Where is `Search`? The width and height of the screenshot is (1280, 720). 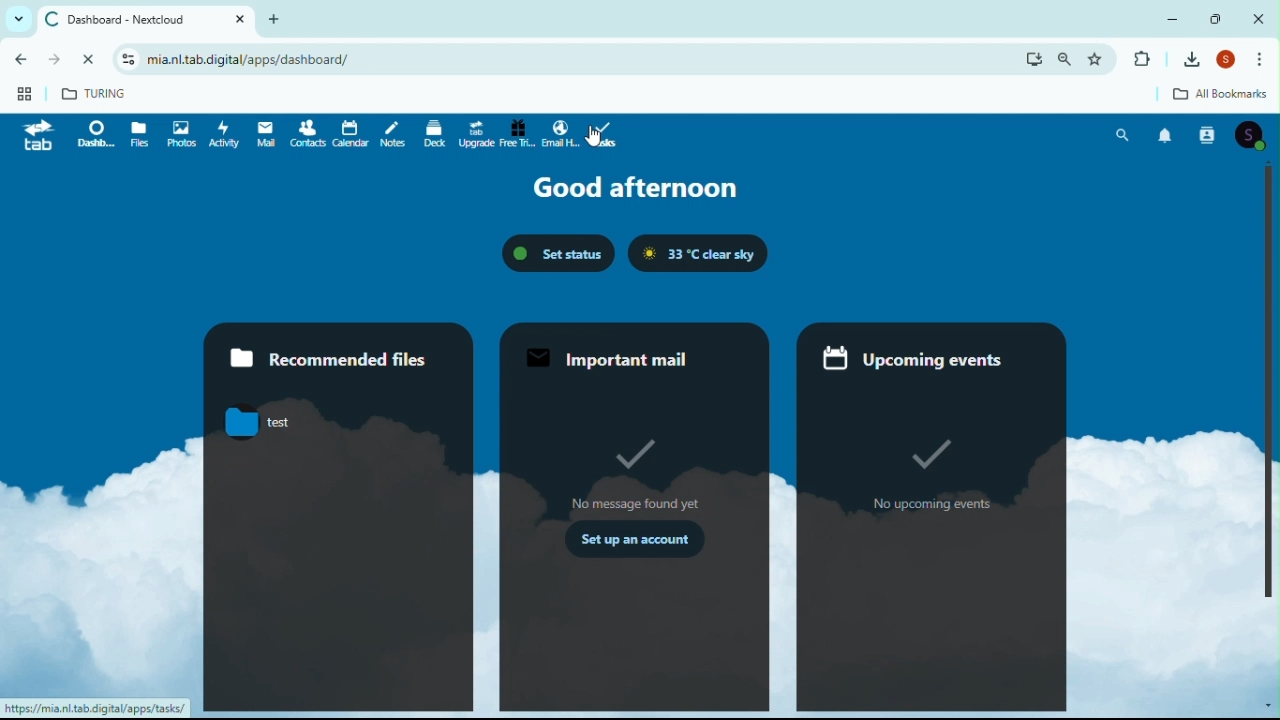
Search is located at coordinates (1119, 133).